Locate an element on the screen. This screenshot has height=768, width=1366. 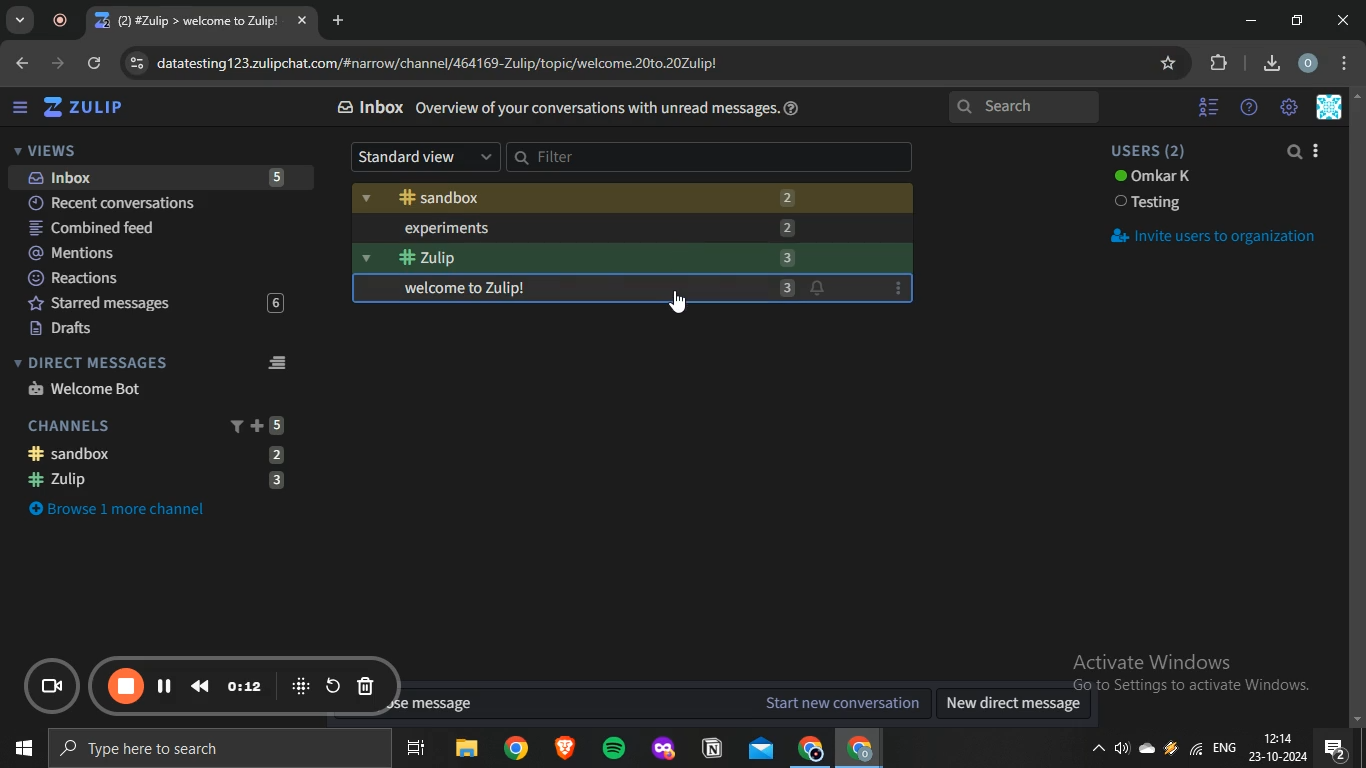
new message is located at coordinates (657, 703).